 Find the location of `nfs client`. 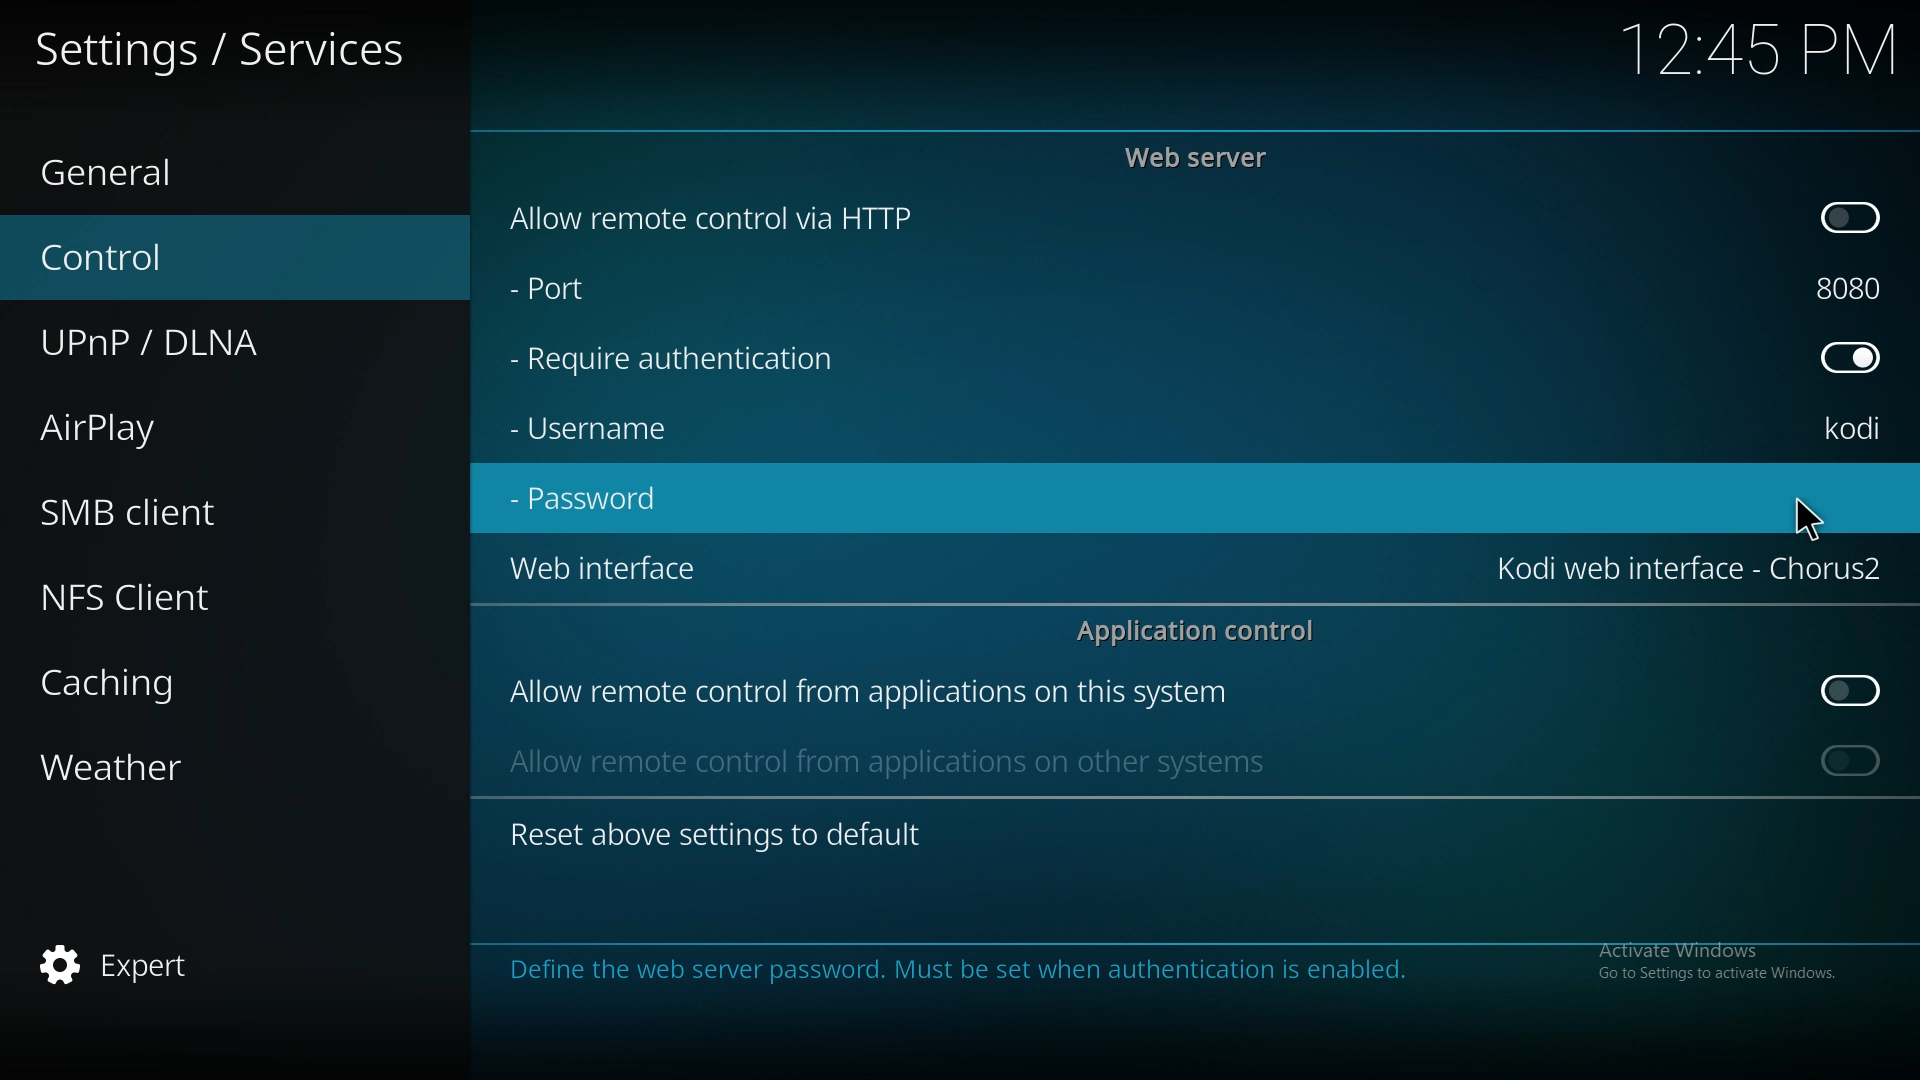

nfs client is located at coordinates (163, 597).